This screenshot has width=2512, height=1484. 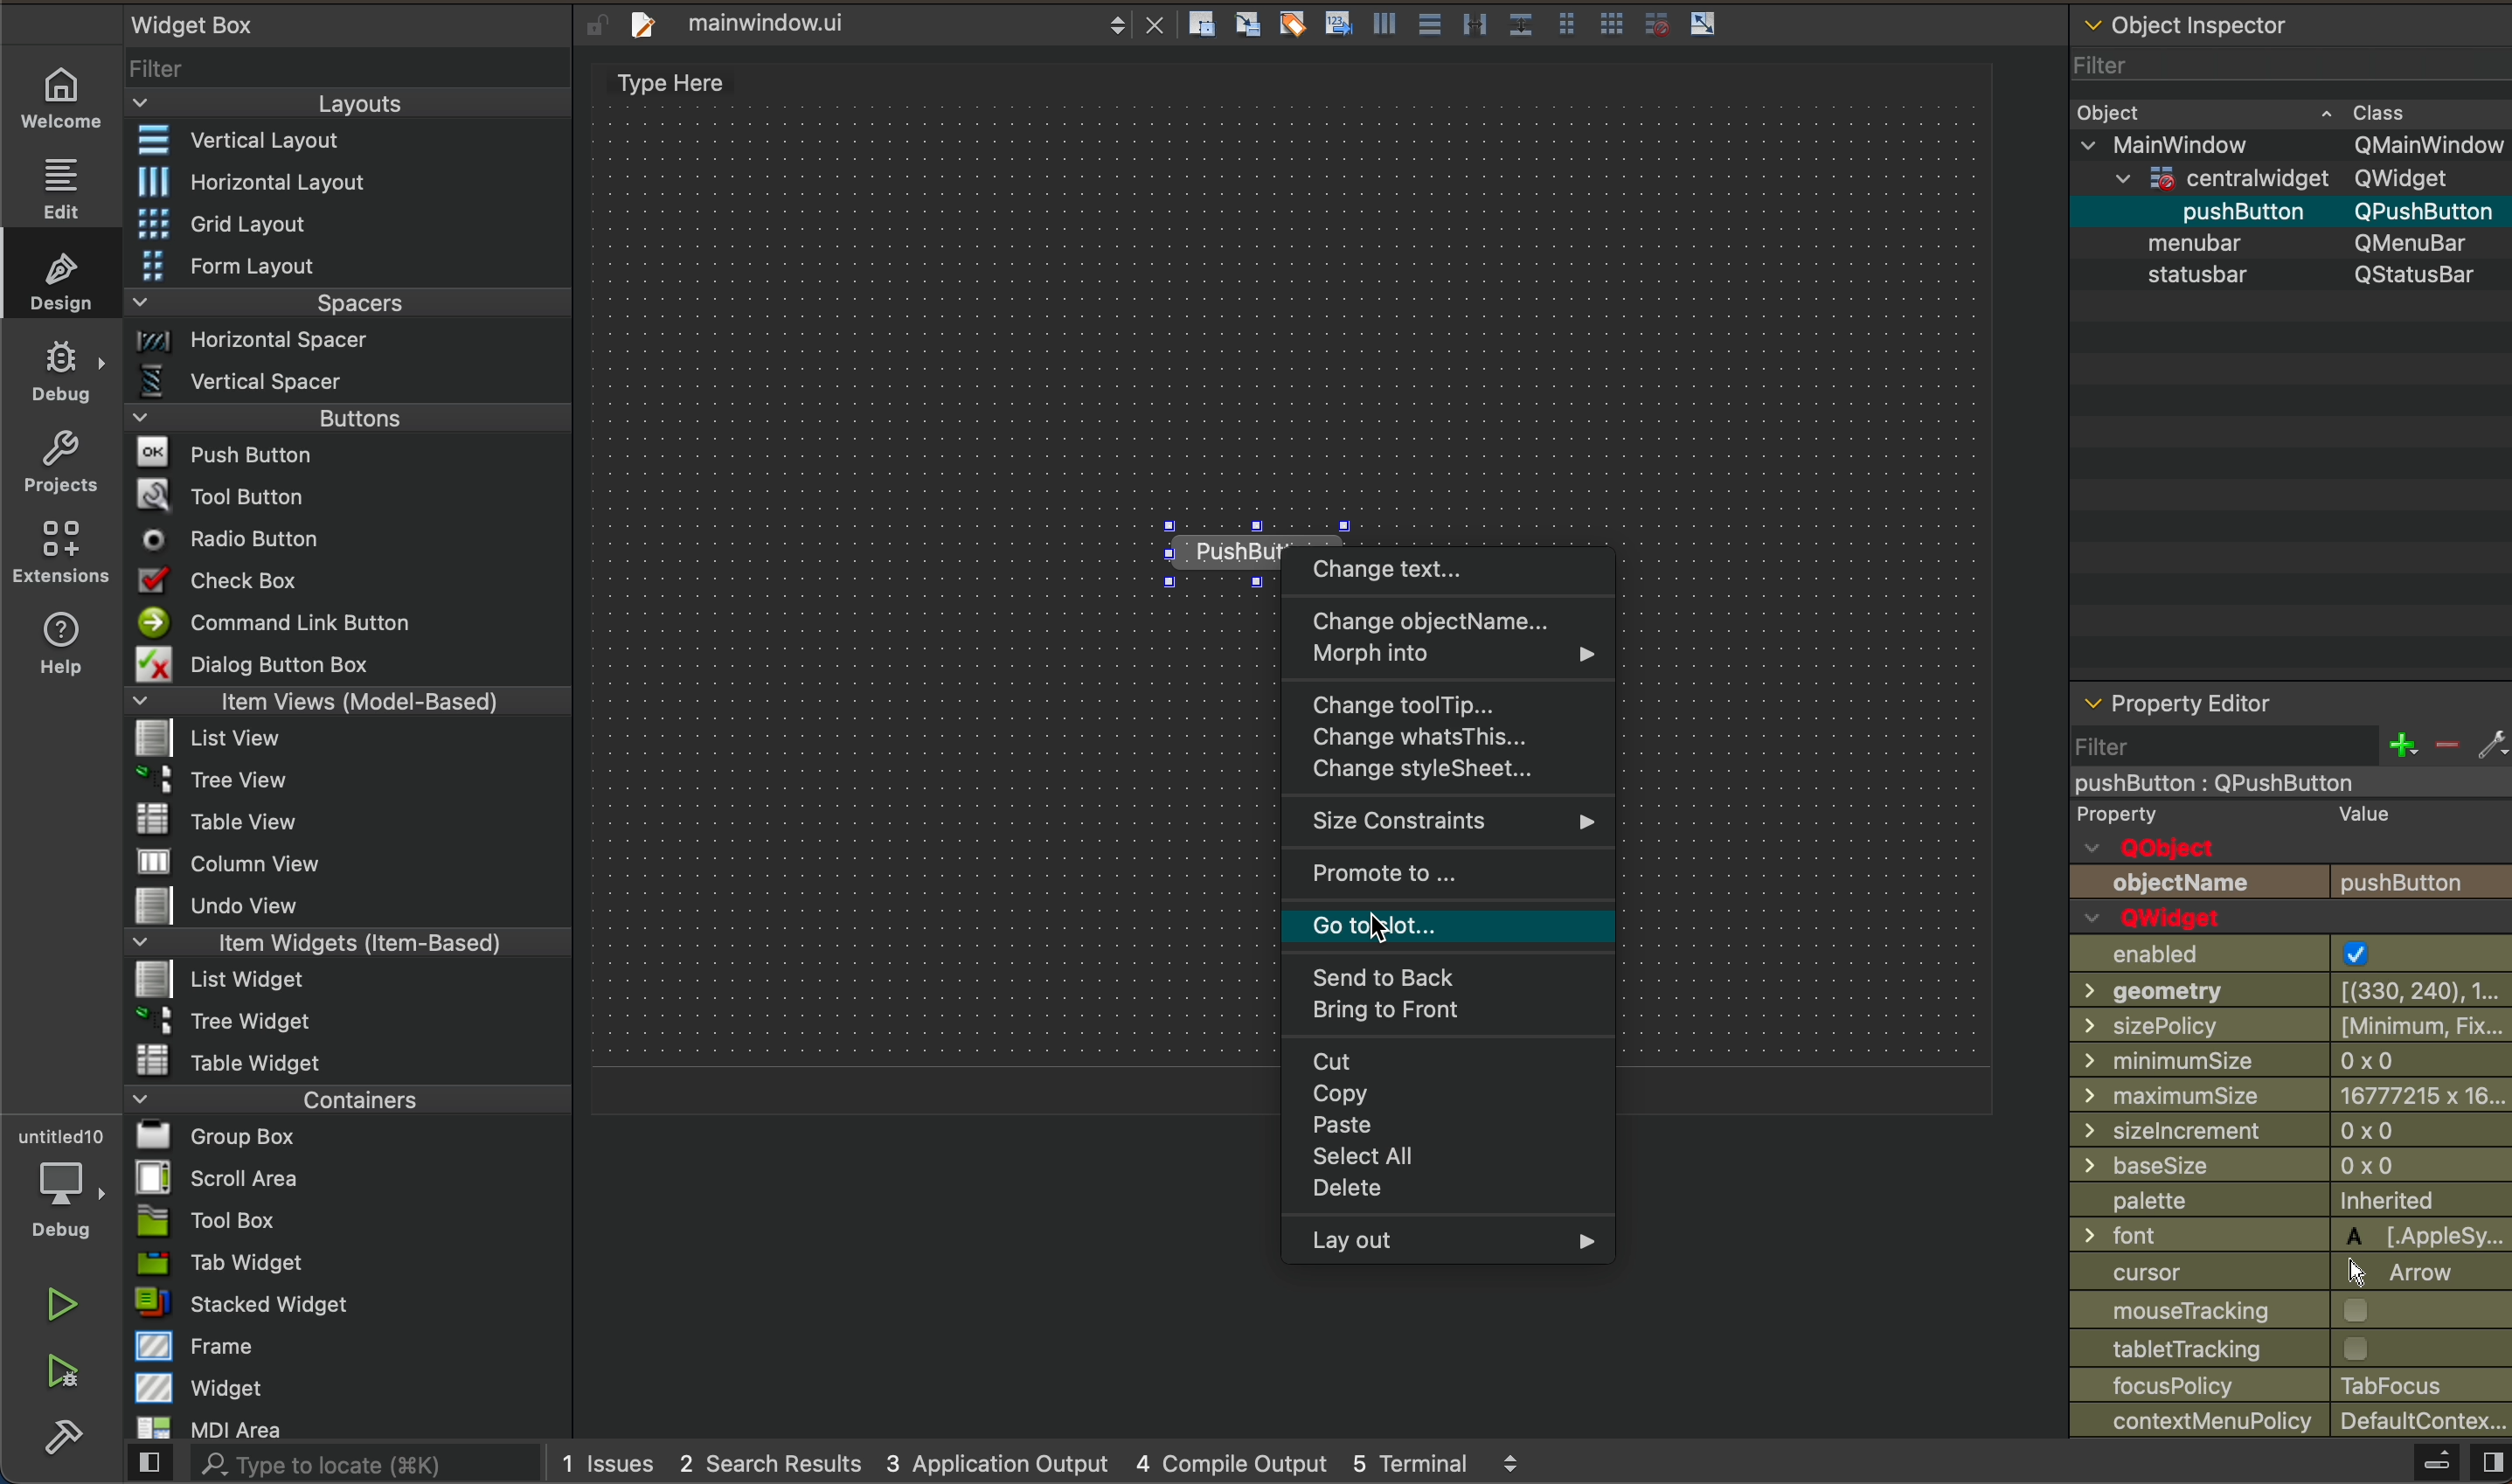 What do you see at coordinates (350, 583) in the screenshot?
I see `checkbox` at bounding box center [350, 583].